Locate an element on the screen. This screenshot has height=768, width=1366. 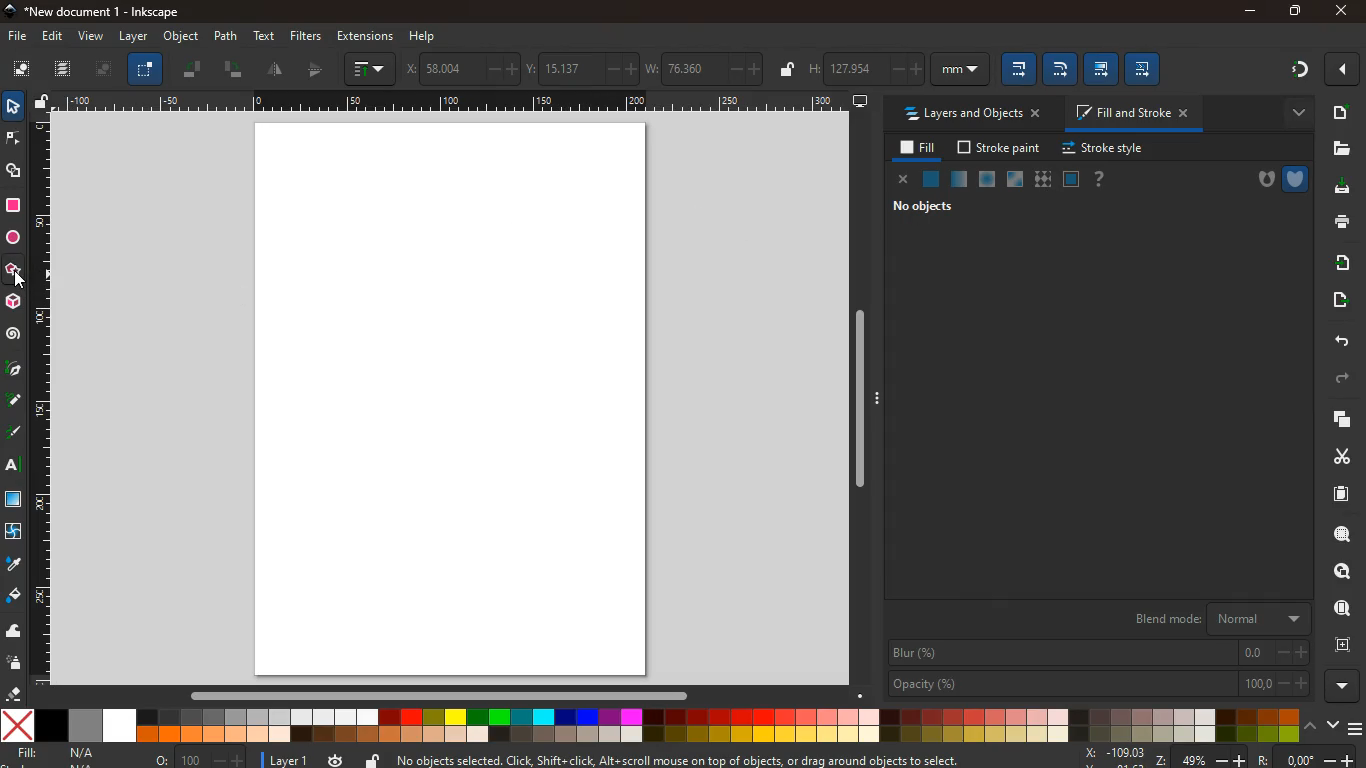
star is located at coordinates (12, 270).